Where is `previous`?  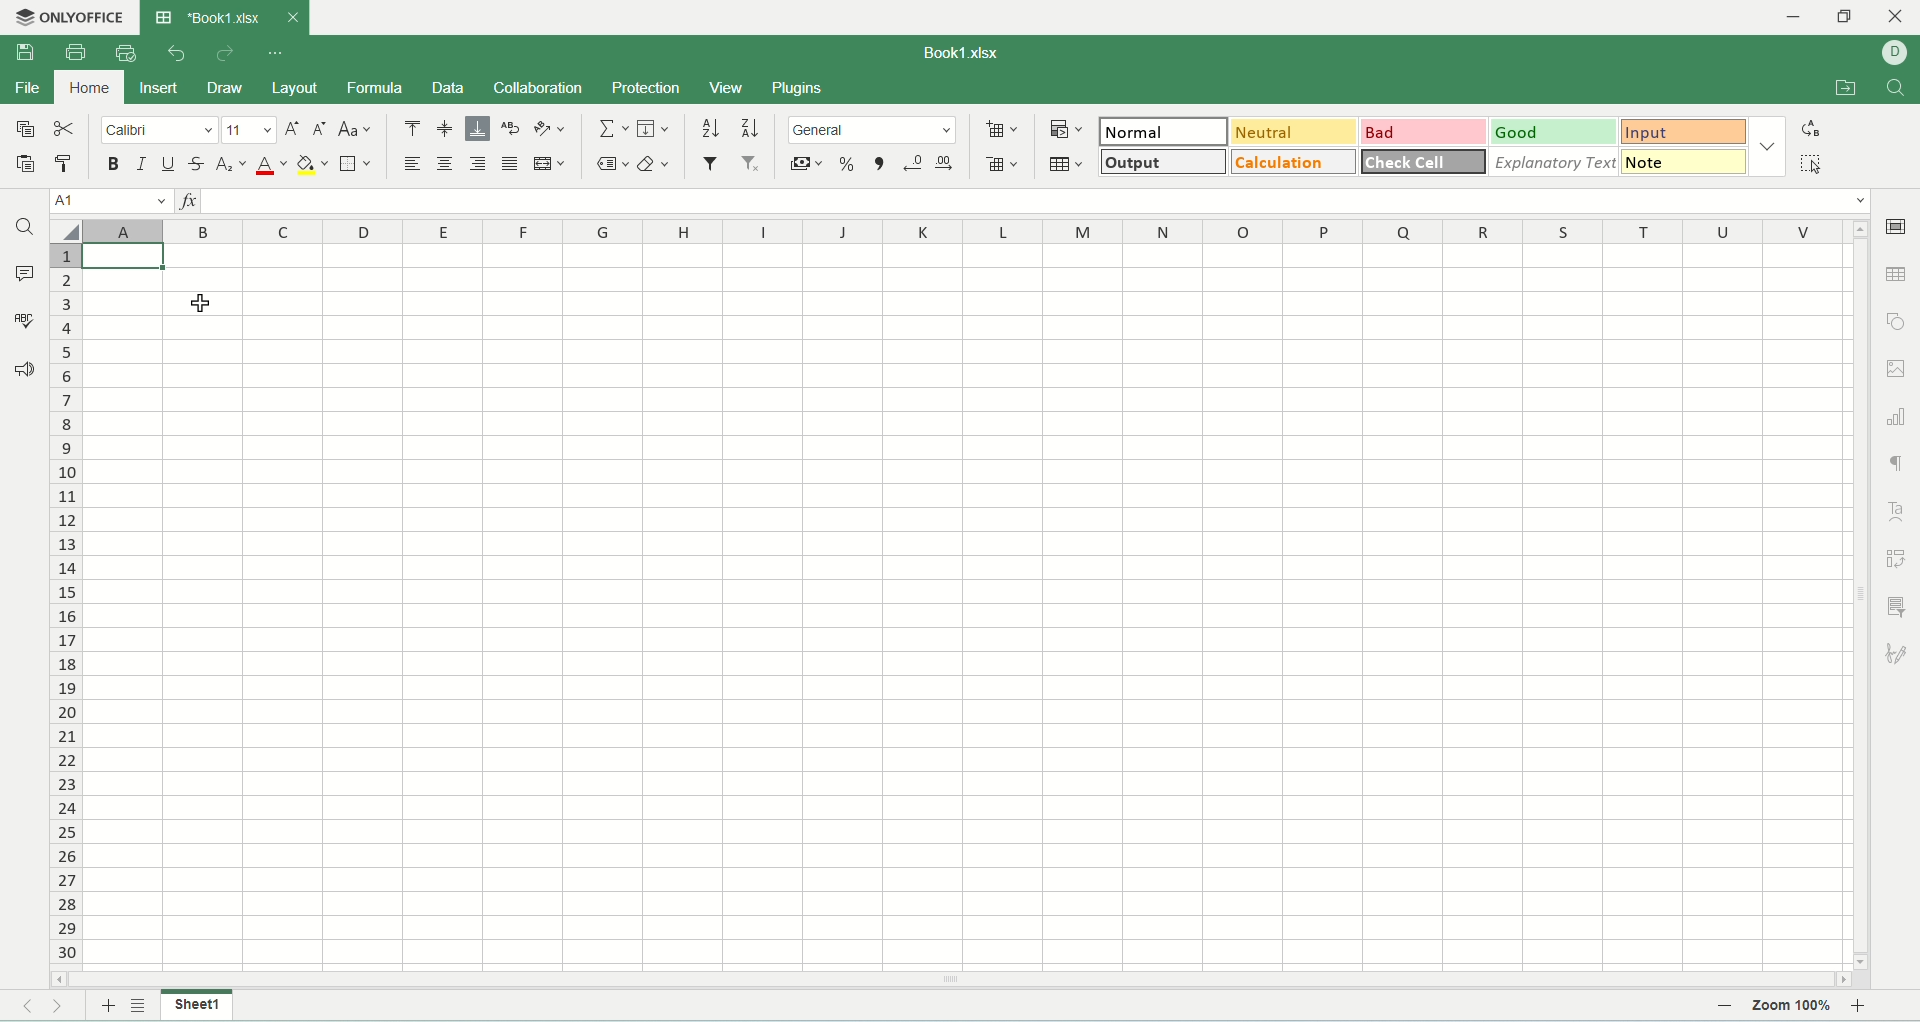
previous is located at coordinates (25, 1007).